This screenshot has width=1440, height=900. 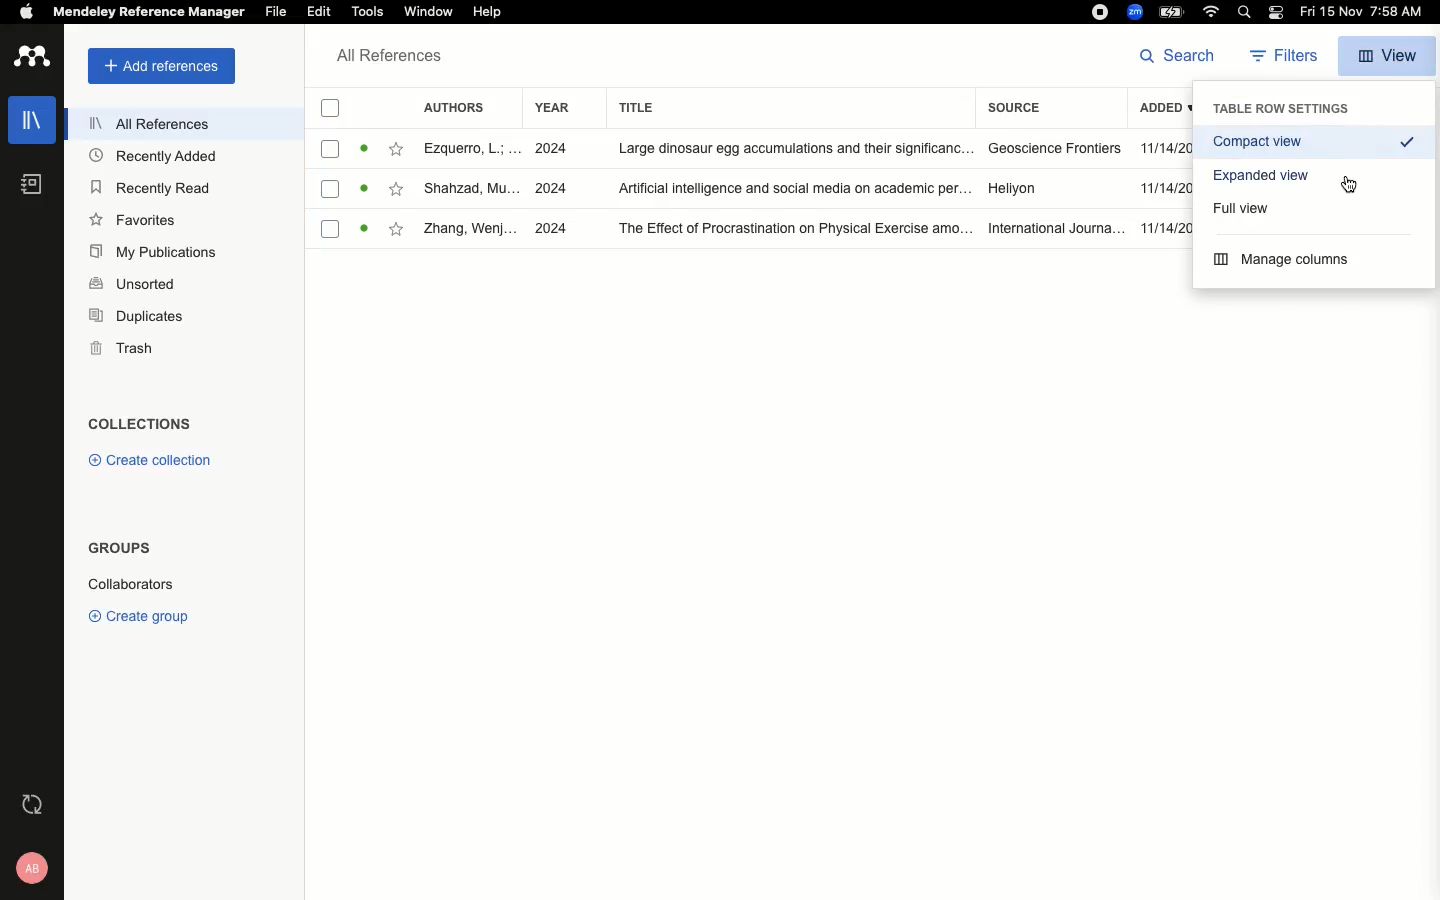 What do you see at coordinates (471, 230) in the screenshot?
I see `Zhang` at bounding box center [471, 230].